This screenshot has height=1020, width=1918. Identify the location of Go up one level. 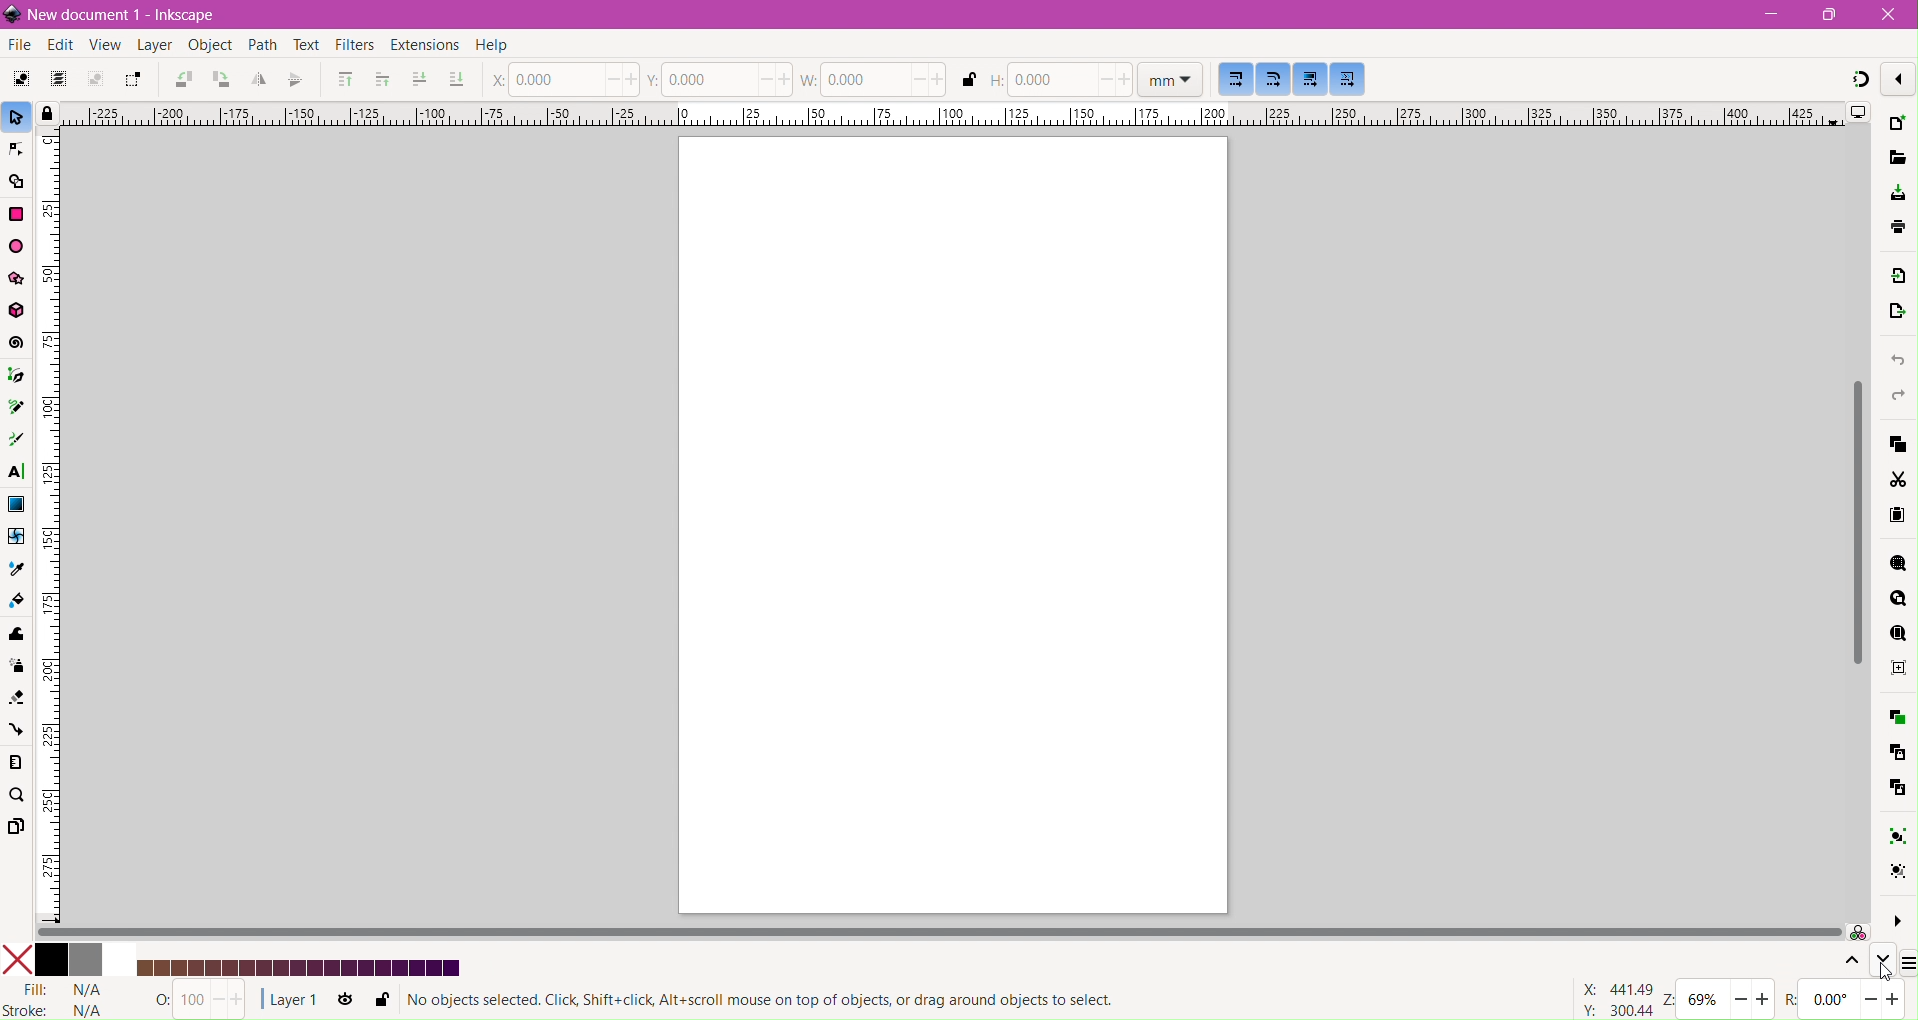
(1852, 964).